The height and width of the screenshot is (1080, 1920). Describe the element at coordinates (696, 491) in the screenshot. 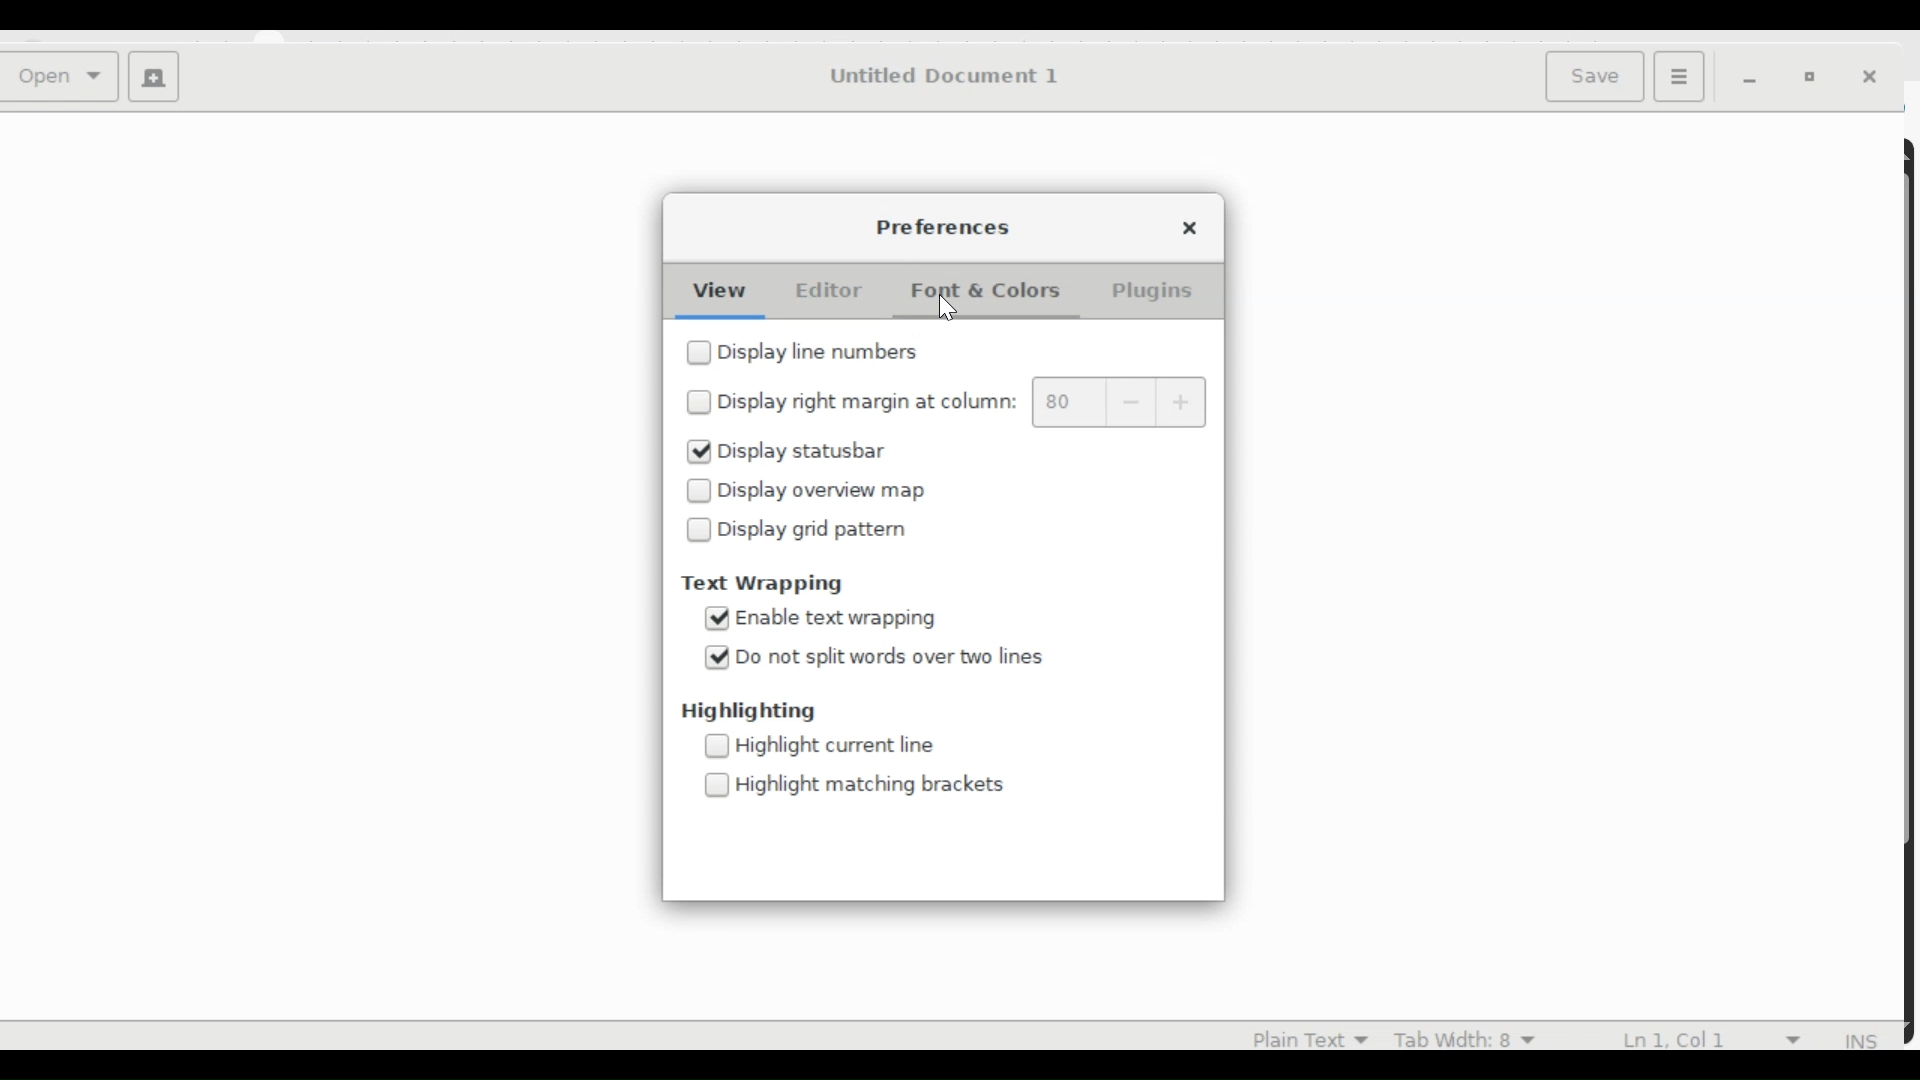

I see `checkbox` at that location.